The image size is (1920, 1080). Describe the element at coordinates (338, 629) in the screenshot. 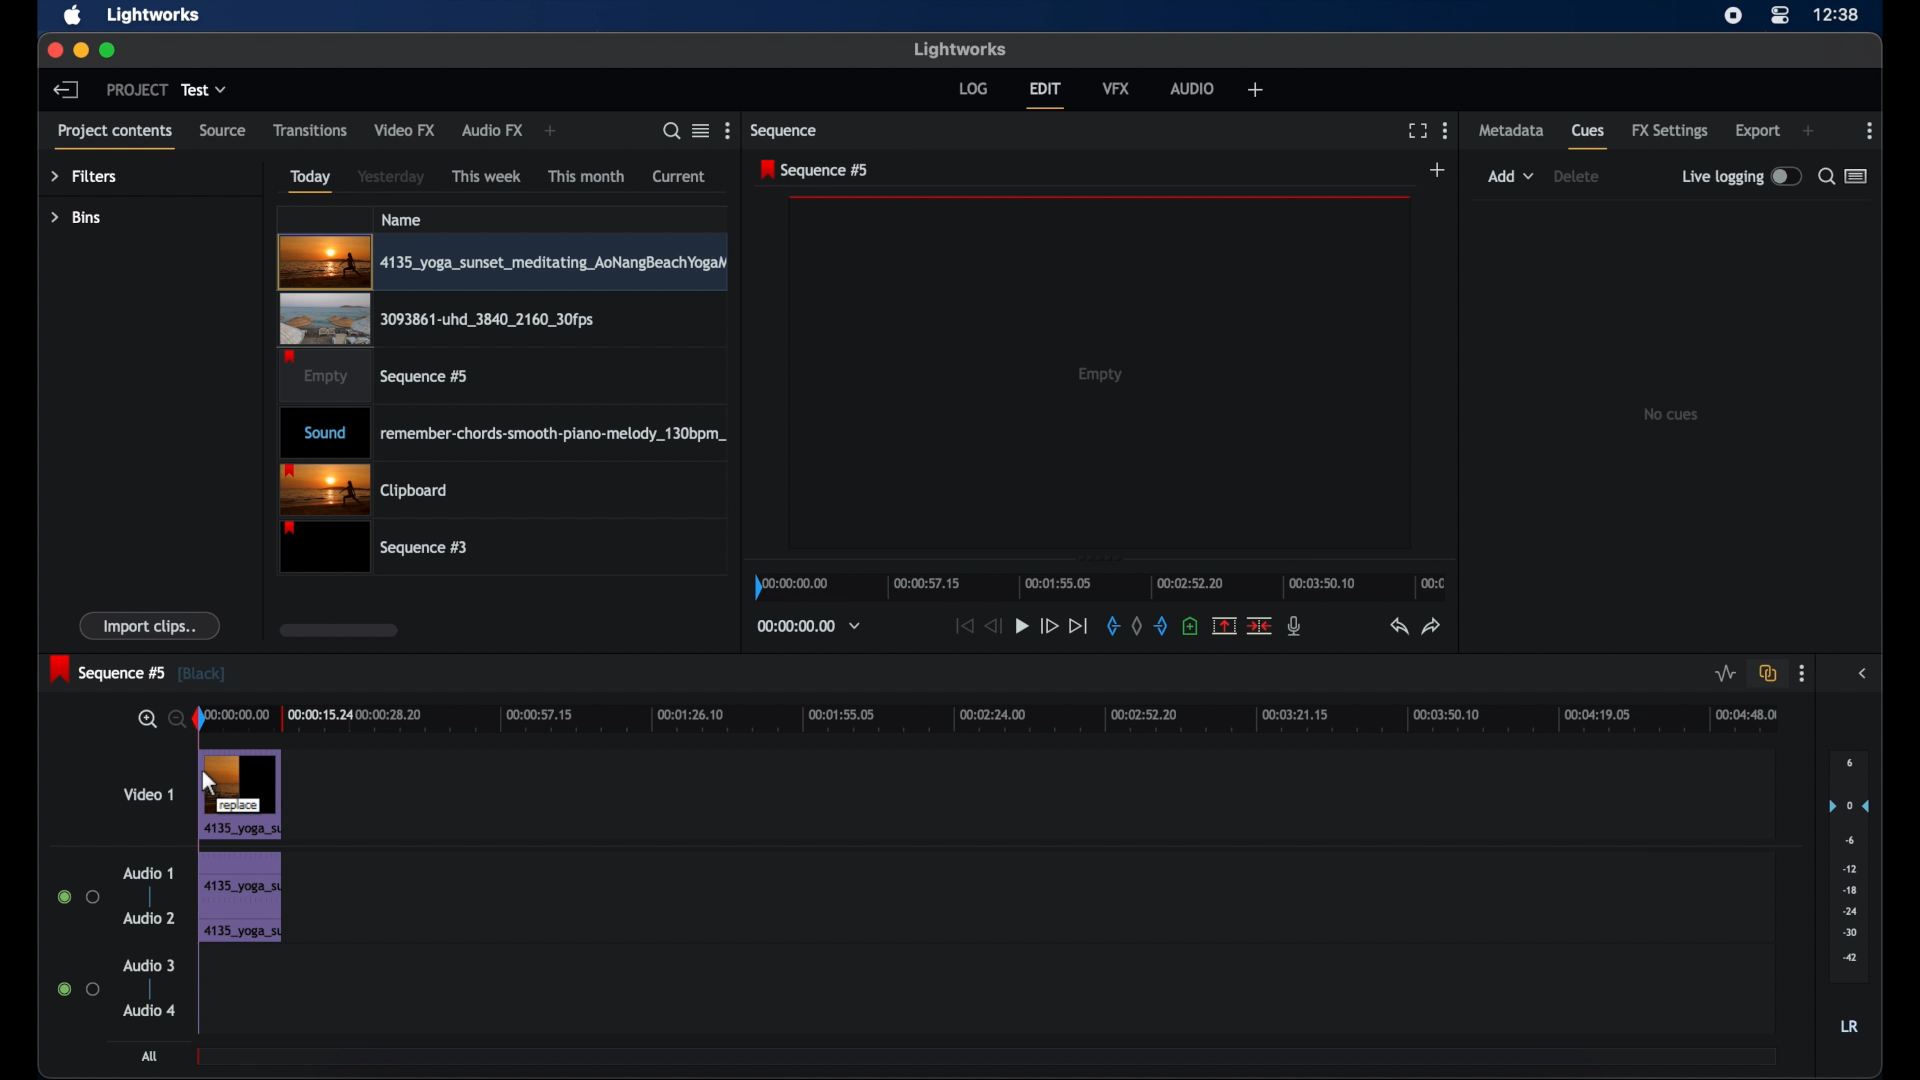

I see `scroll box` at that location.